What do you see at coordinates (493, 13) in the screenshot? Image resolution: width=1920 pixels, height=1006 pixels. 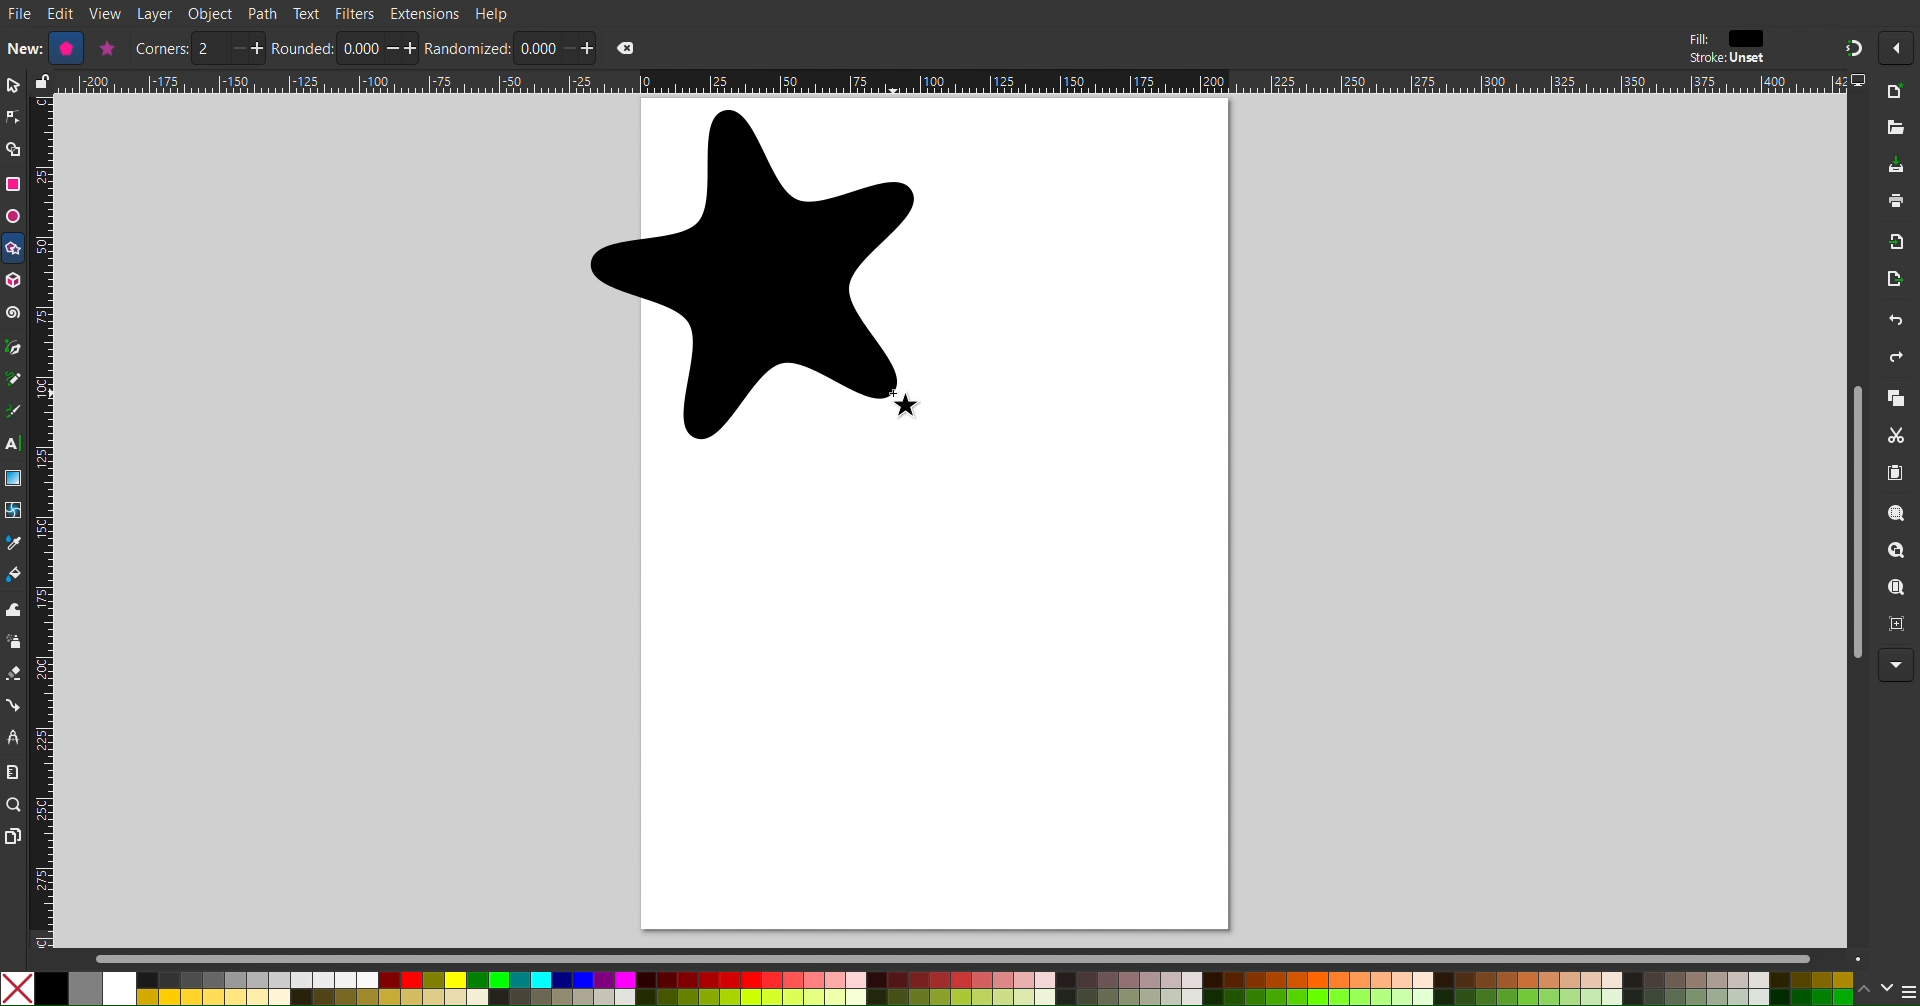 I see `Help` at bounding box center [493, 13].